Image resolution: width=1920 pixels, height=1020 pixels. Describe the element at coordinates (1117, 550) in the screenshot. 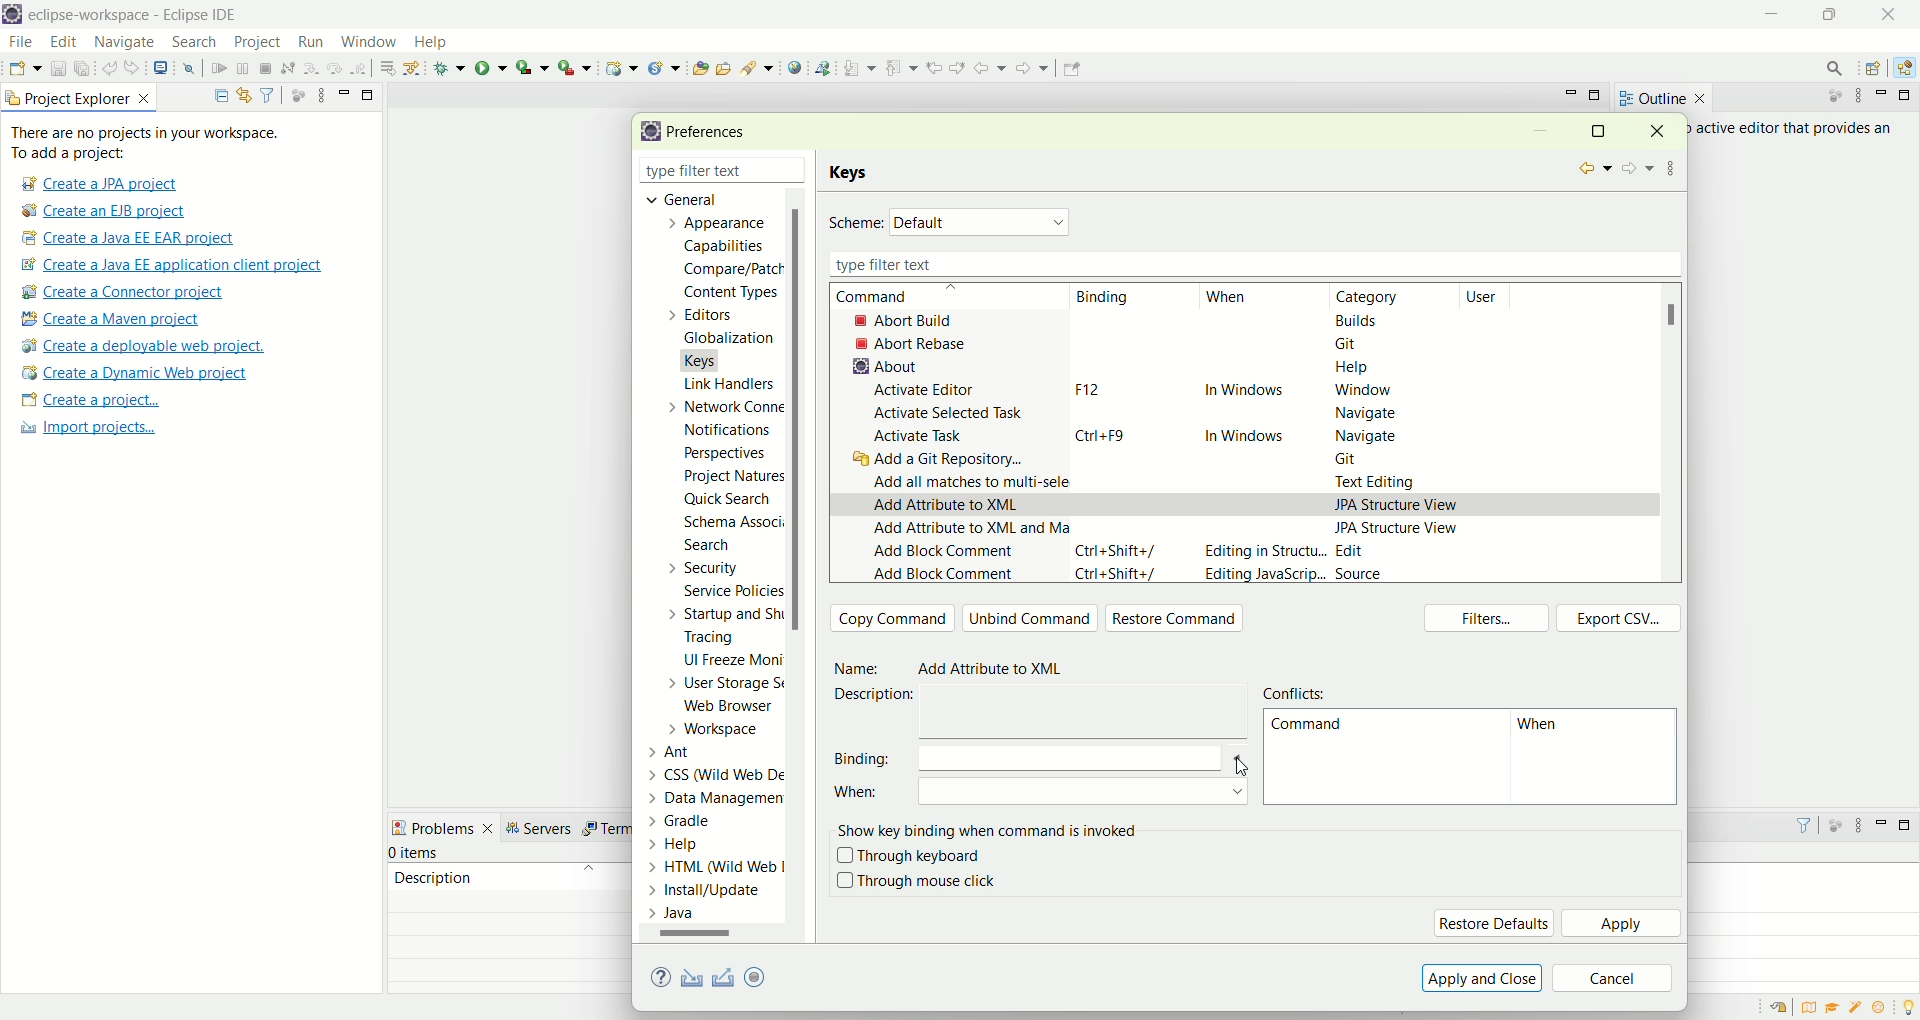

I see `ctrl+shift+/` at that location.